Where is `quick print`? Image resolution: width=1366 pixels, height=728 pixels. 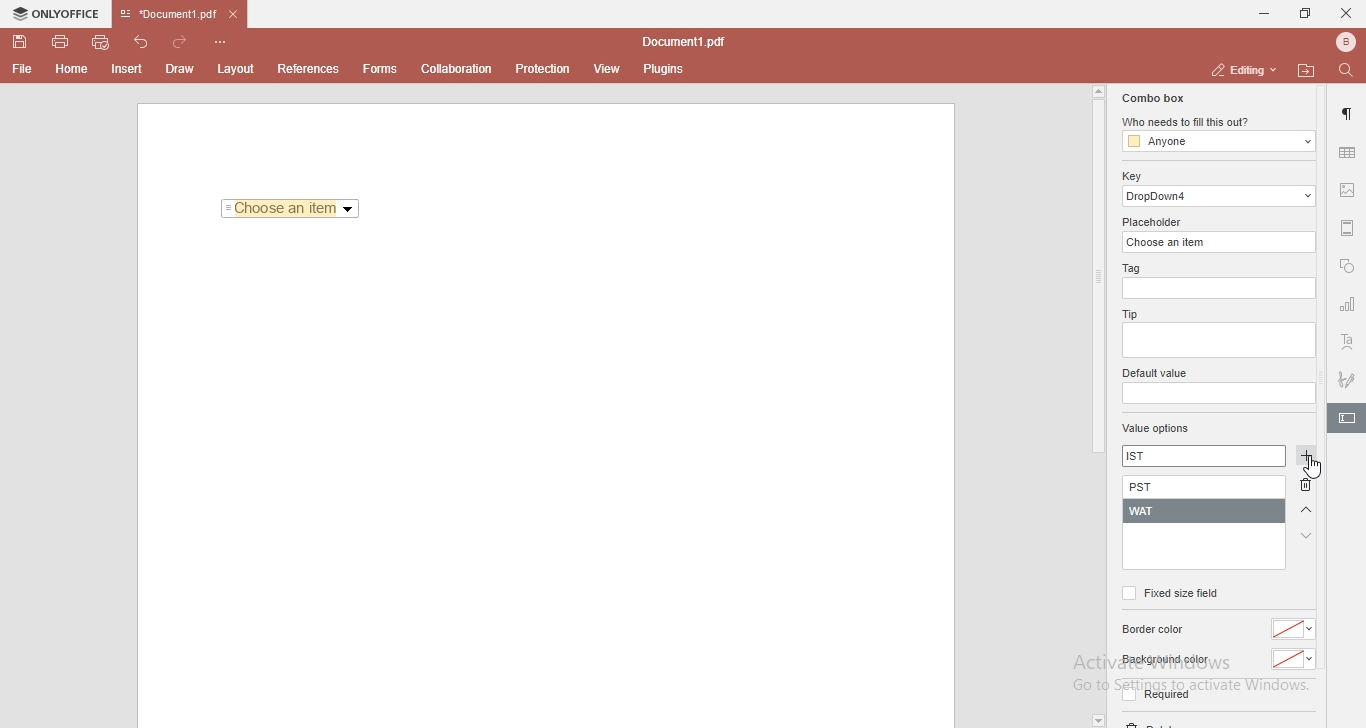 quick print is located at coordinates (102, 41).